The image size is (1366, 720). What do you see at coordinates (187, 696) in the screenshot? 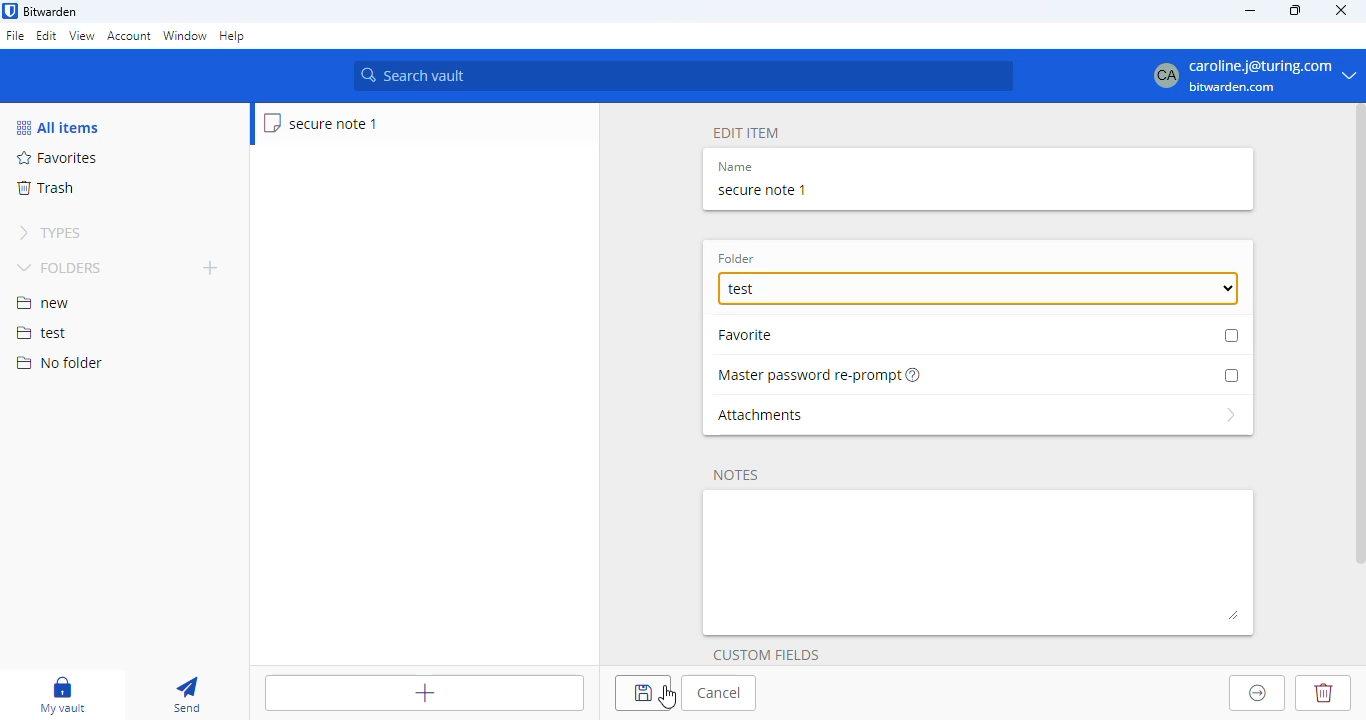
I see `send` at bounding box center [187, 696].